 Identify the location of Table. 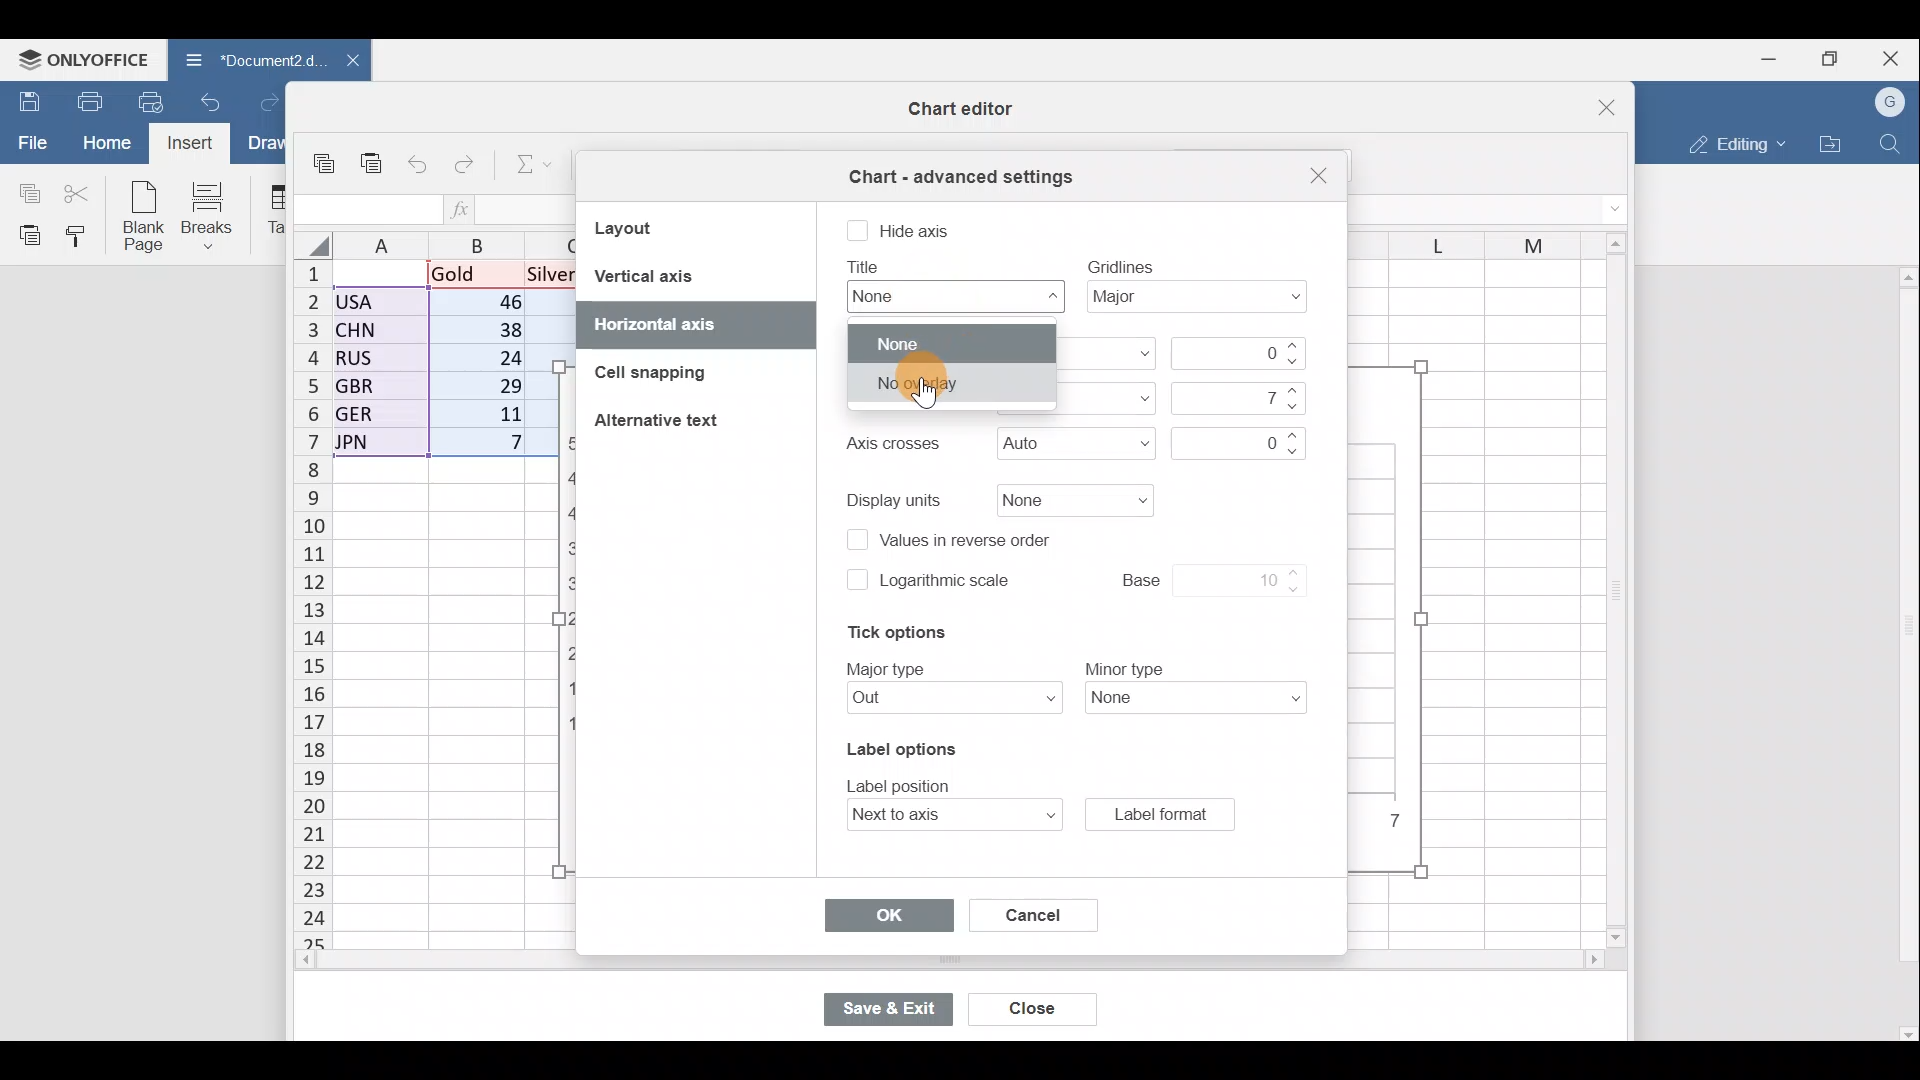
(276, 211).